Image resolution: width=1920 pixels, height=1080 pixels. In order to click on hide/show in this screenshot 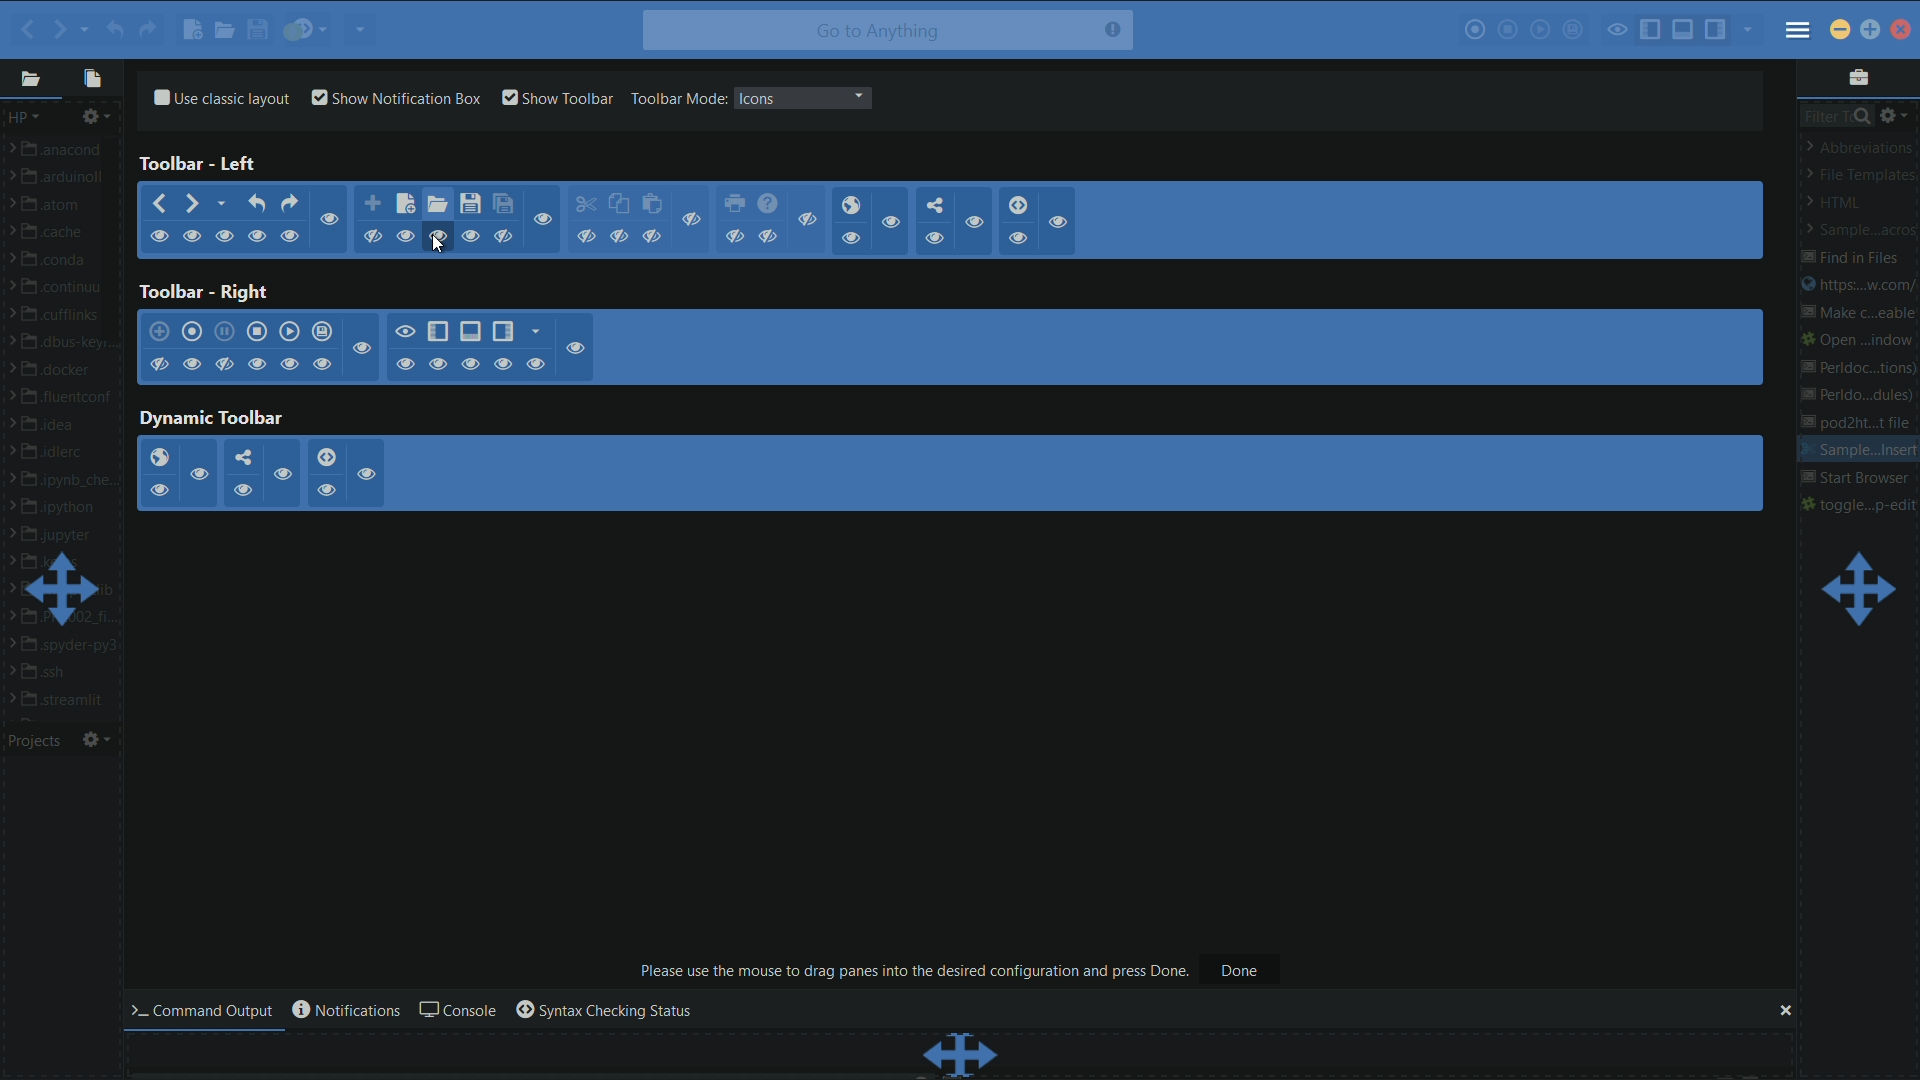, I will do `click(191, 364)`.